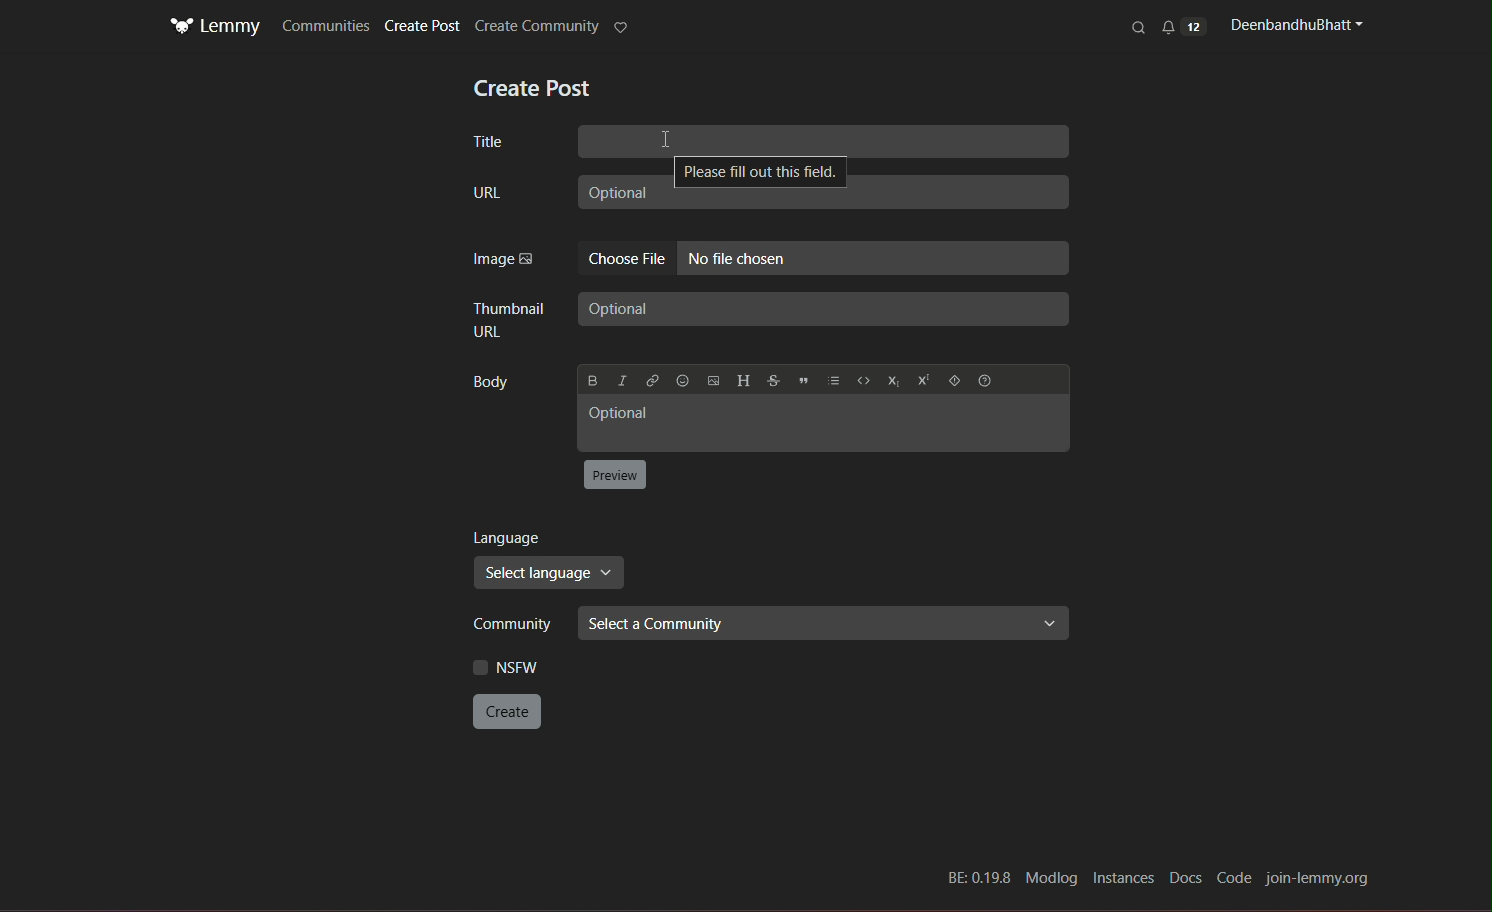 The width and height of the screenshot is (1492, 912). Describe the element at coordinates (666, 141) in the screenshot. I see `Cursor` at that location.